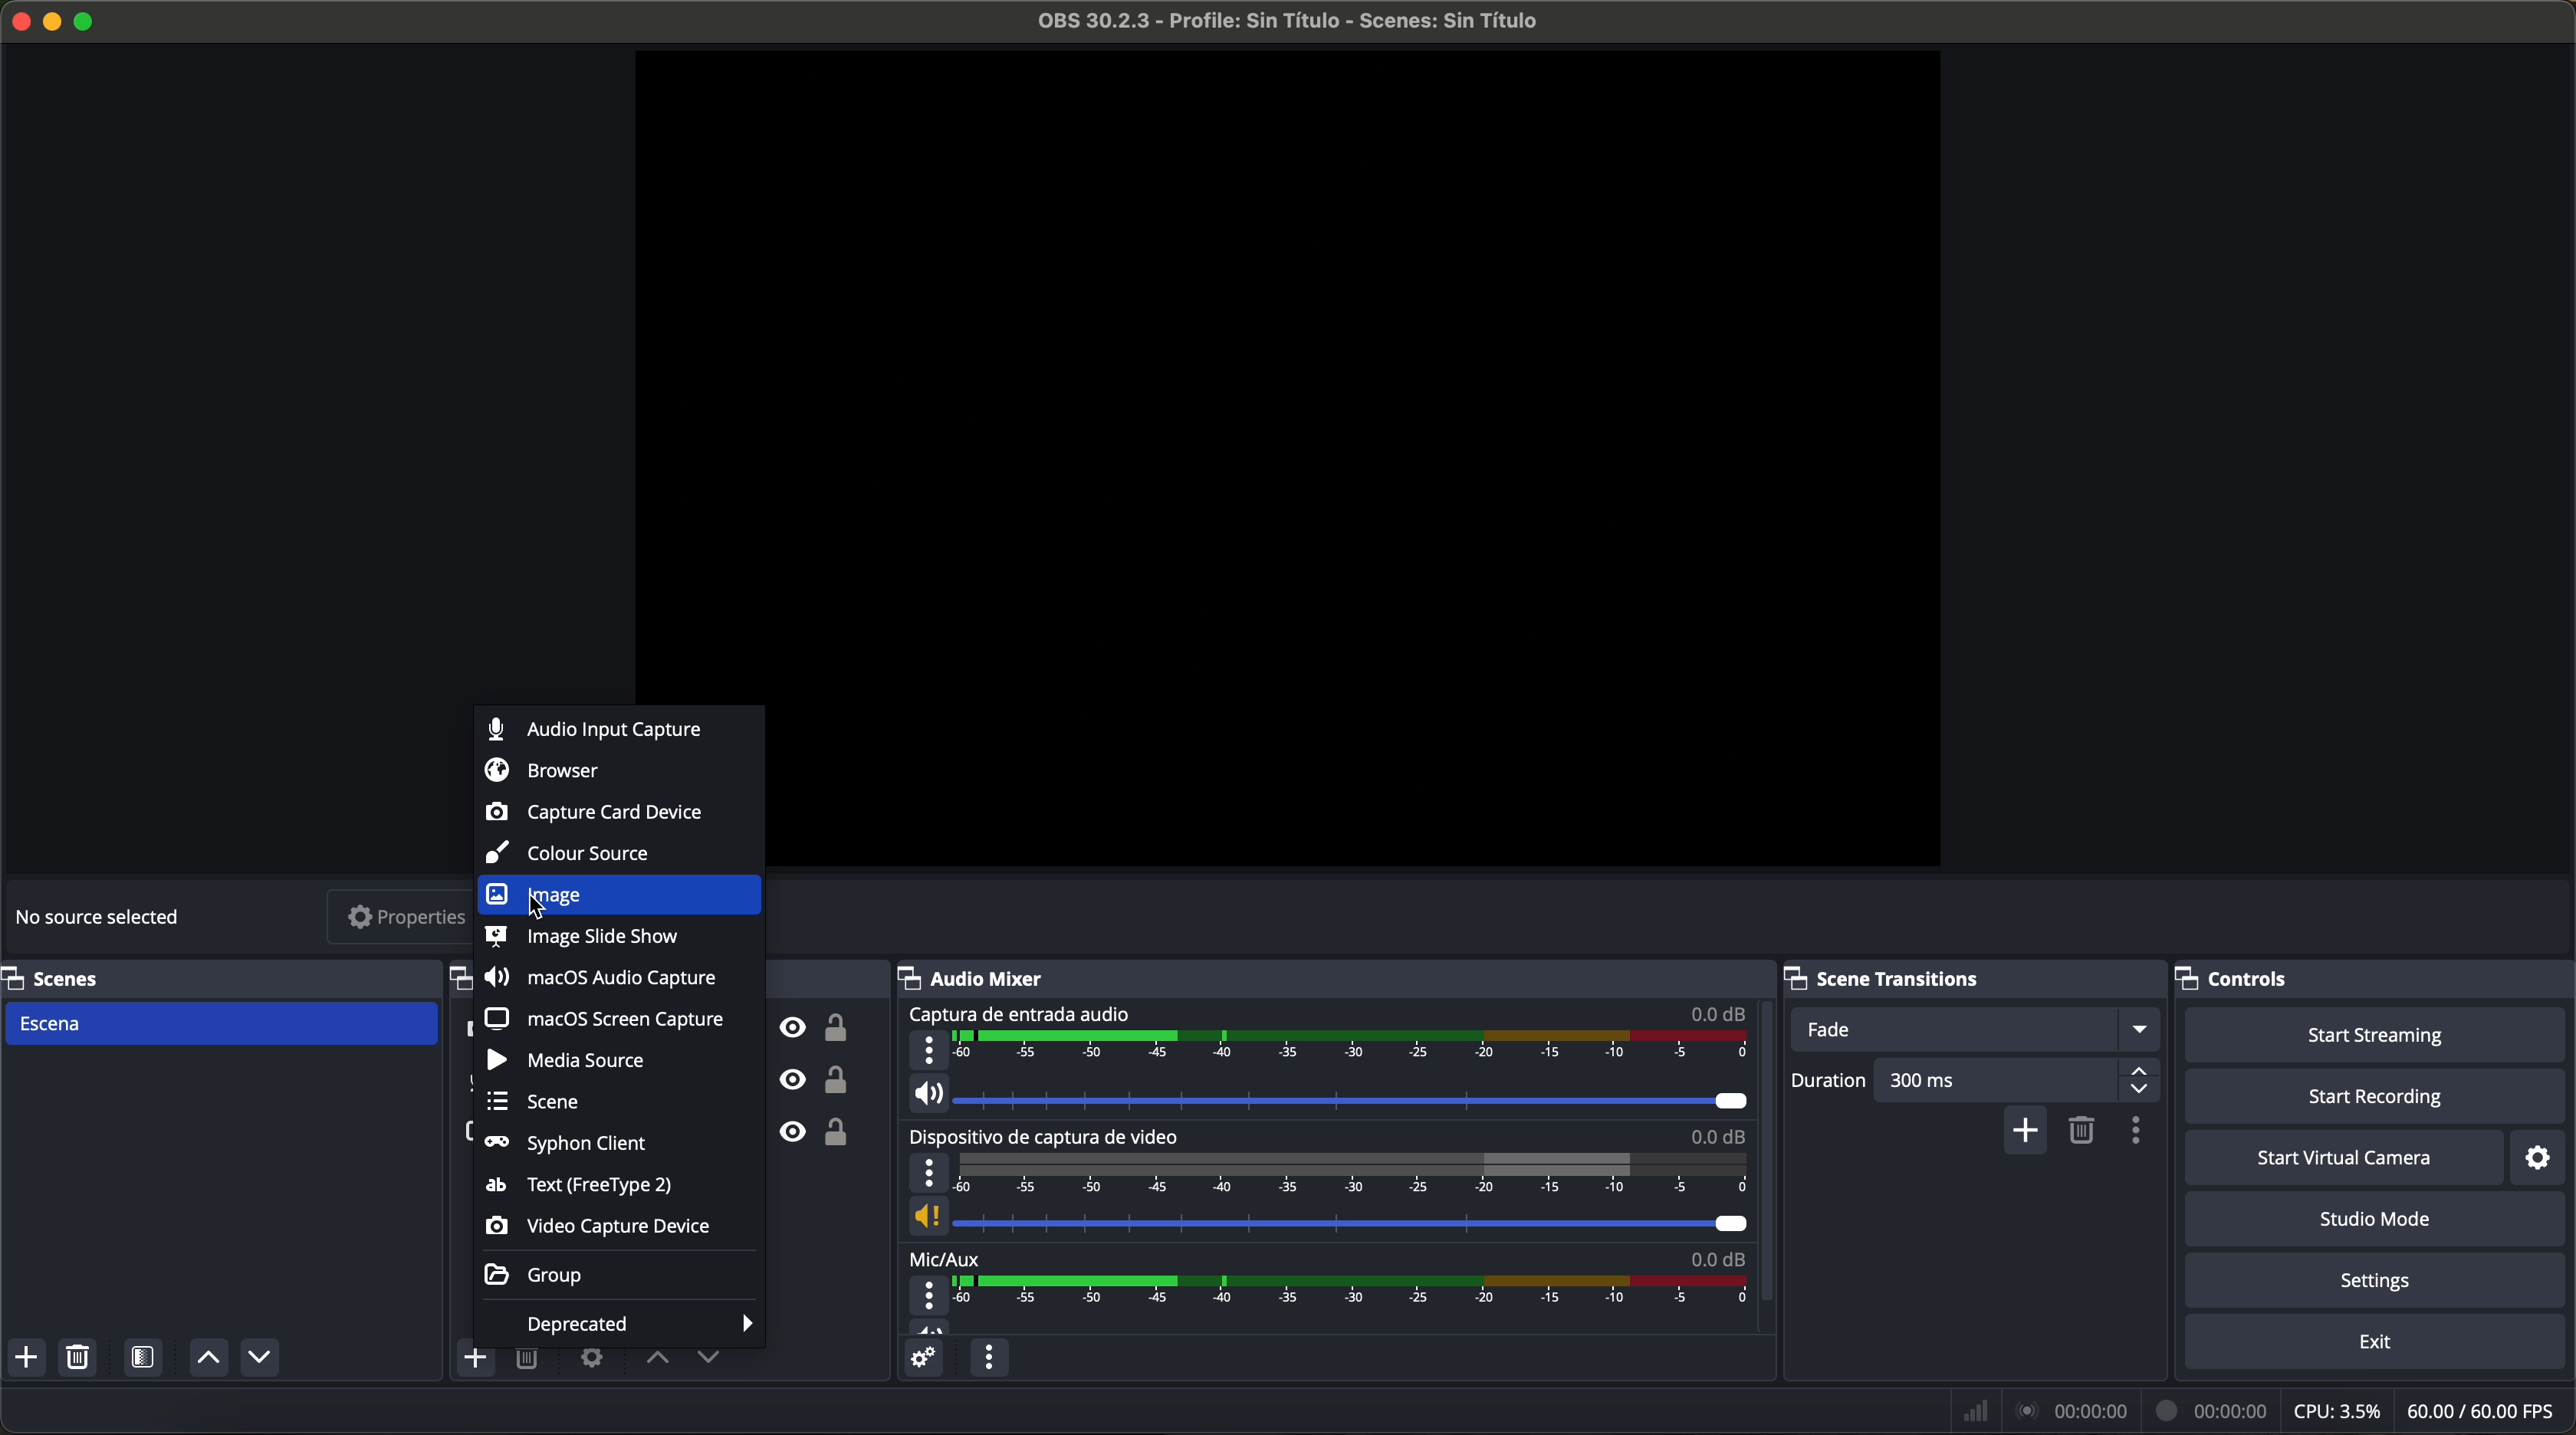 This screenshot has width=2576, height=1435. What do you see at coordinates (568, 855) in the screenshot?
I see `colour source` at bounding box center [568, 855].